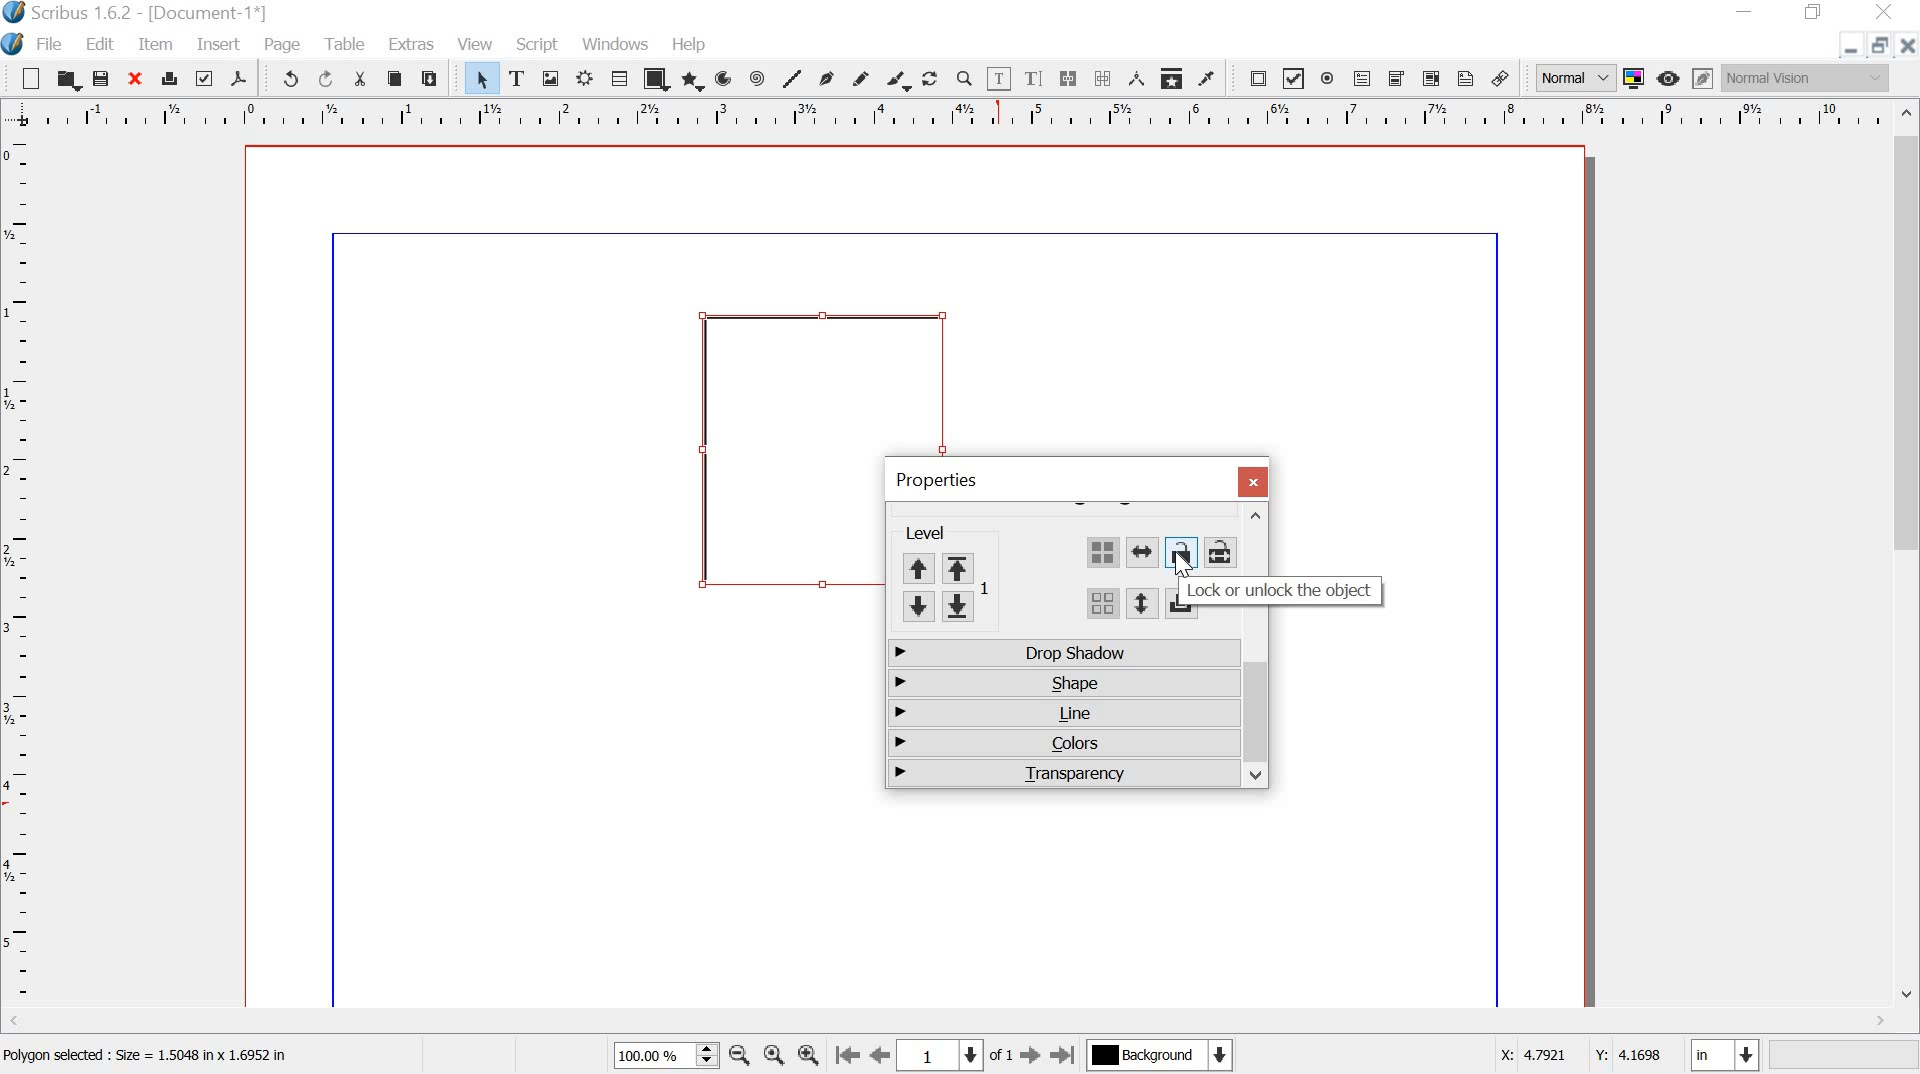 This screenshot has width=1920, height=1074. I want to click on pdf radio button, so click(1331, 80).